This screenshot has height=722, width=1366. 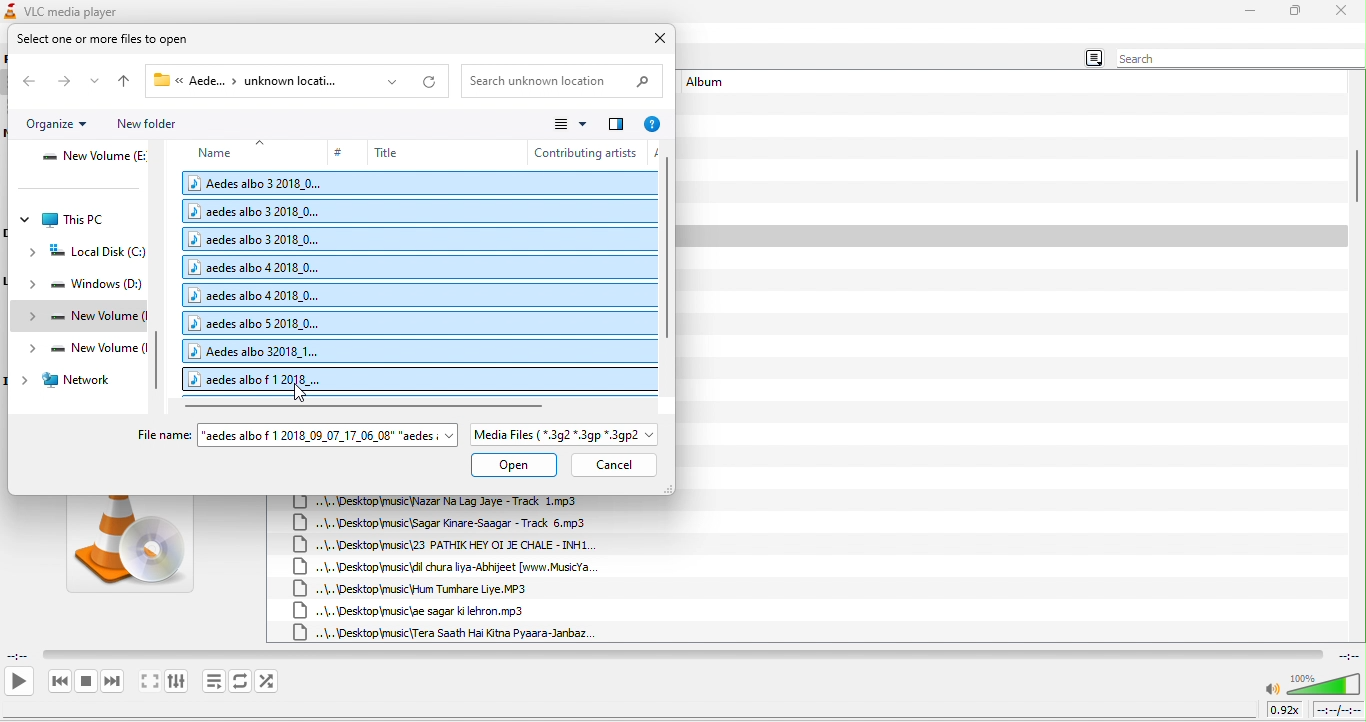 What do you see at coordinates (613, 465) in the screenshot?
I see `cancel` at bounding box center [613, 465].